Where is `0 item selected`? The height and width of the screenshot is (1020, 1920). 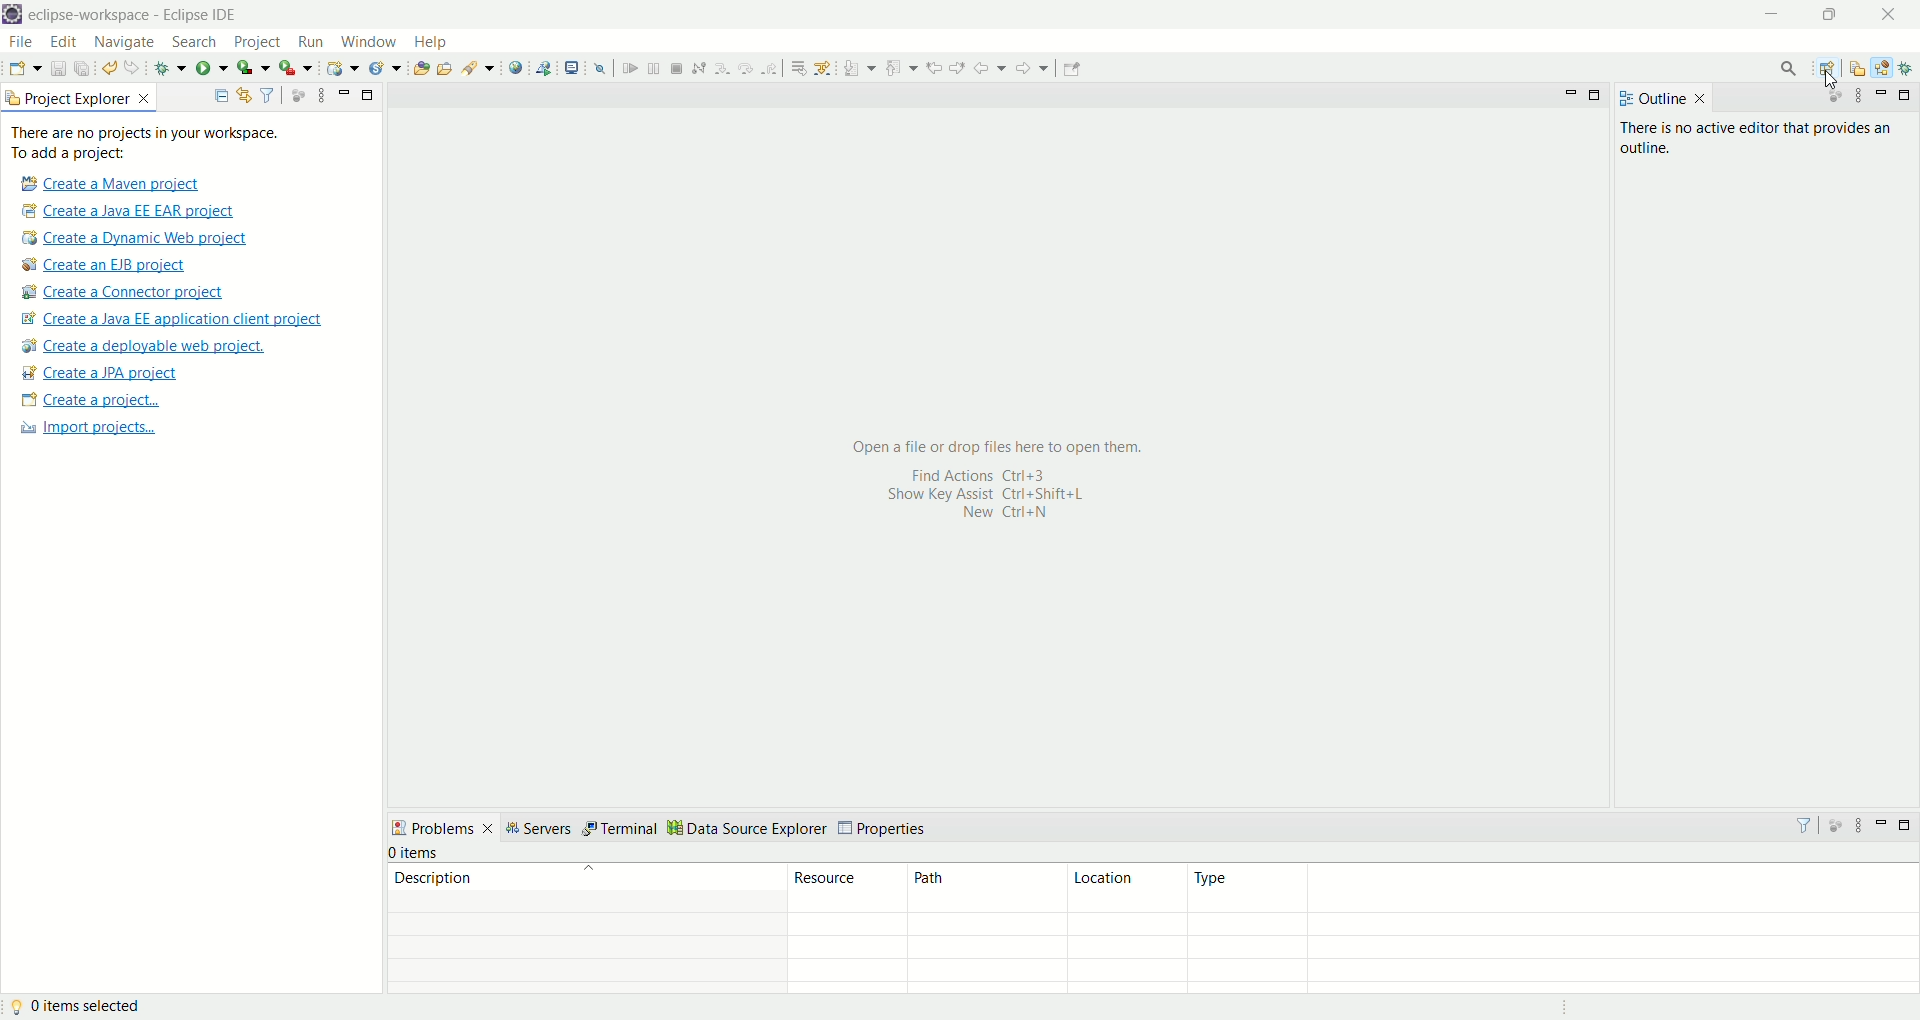
0 item selected is located at coordinates (79, 1007).